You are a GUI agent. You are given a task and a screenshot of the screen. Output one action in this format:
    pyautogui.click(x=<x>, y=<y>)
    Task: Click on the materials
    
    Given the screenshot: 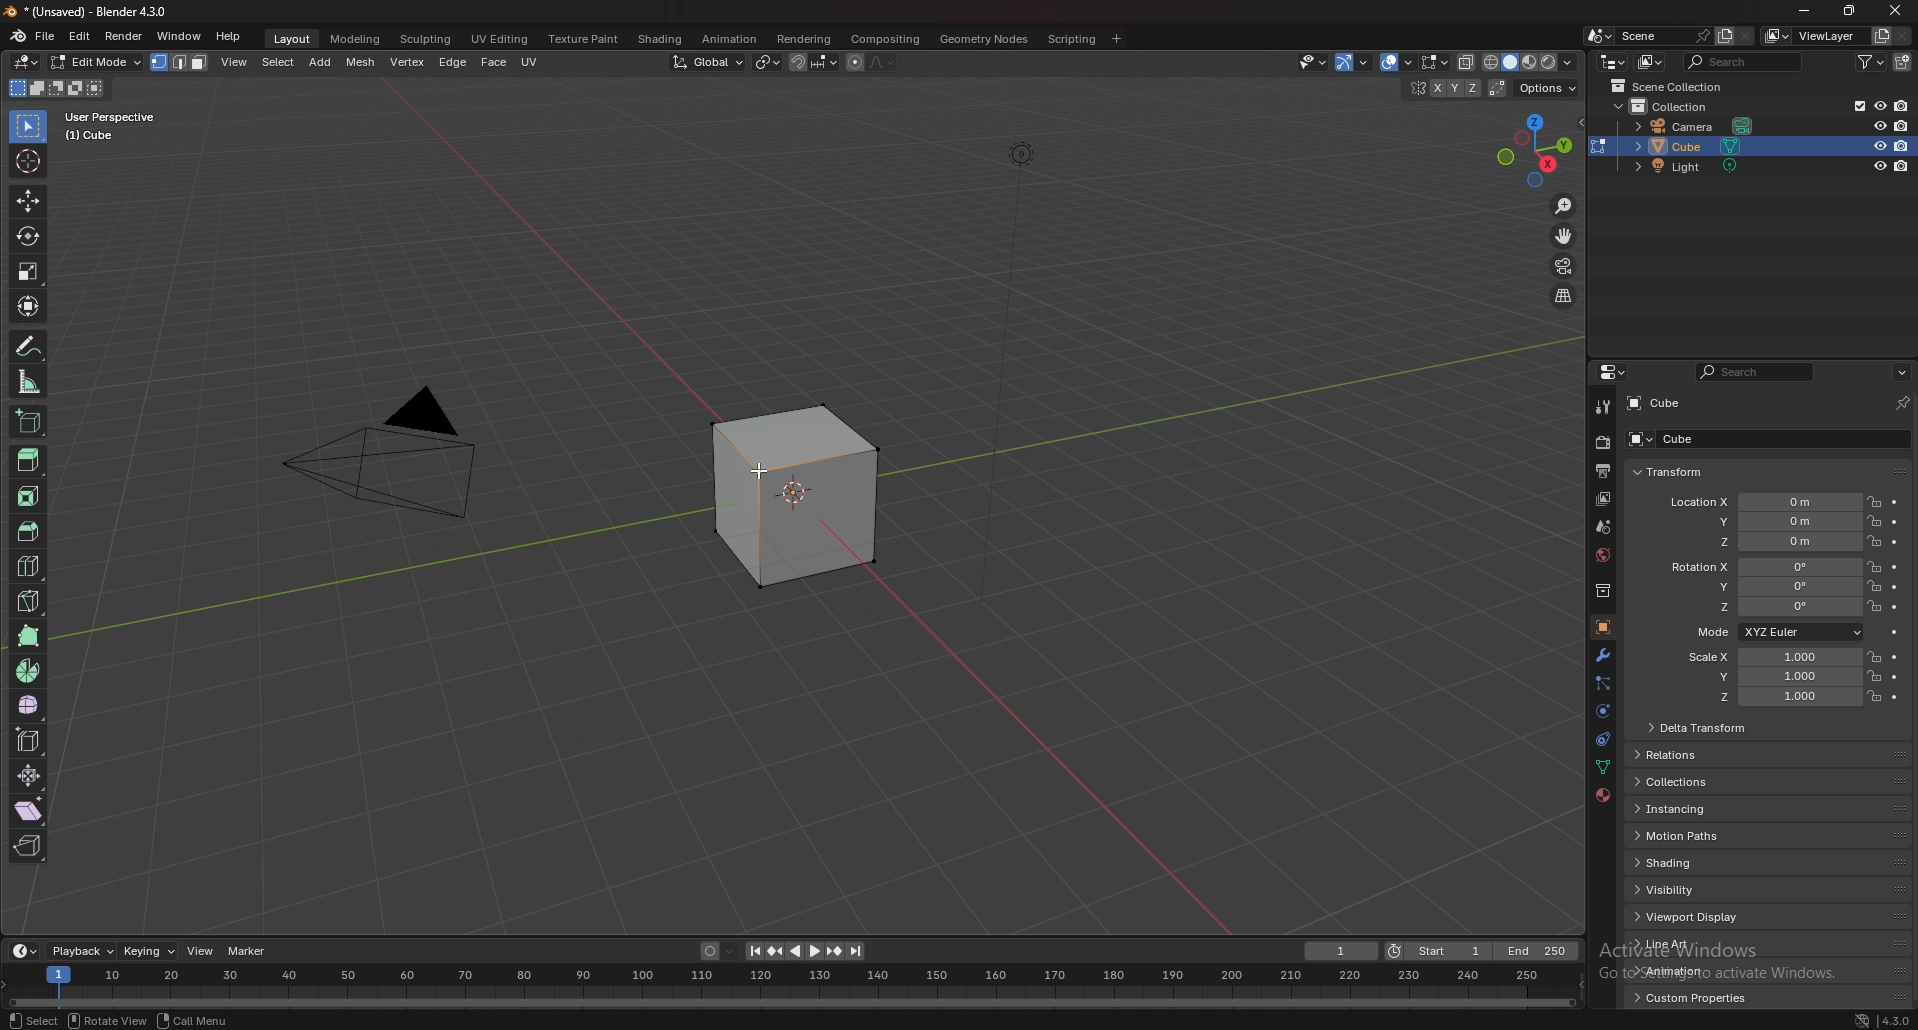 What is the action you would take?
    pyautogui.click(x=1603, y=795)
    